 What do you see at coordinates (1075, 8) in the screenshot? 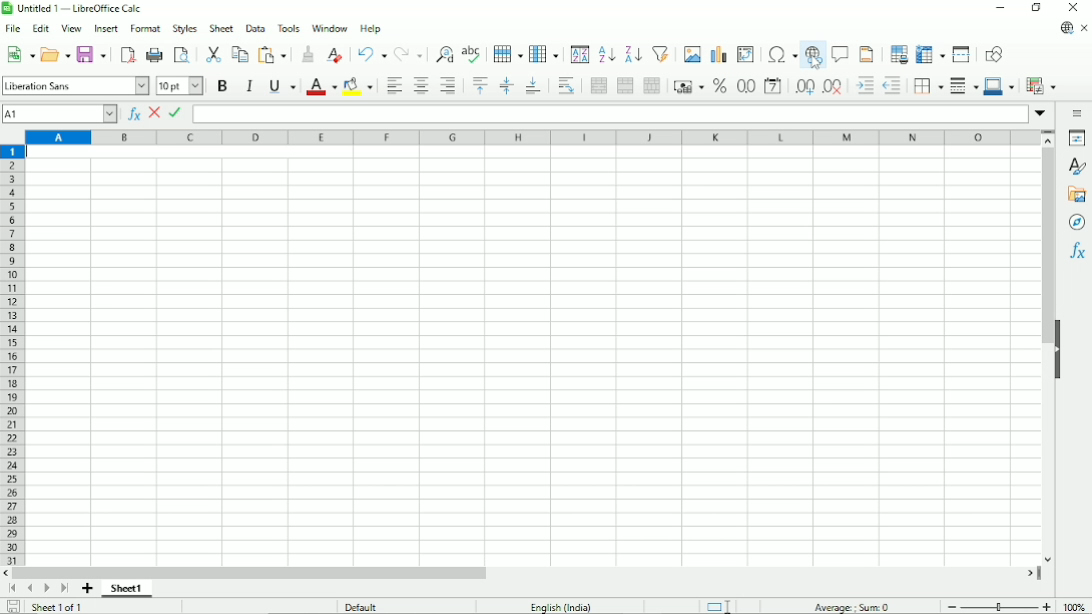
I see `Close` at bounding box center [1075, 8].